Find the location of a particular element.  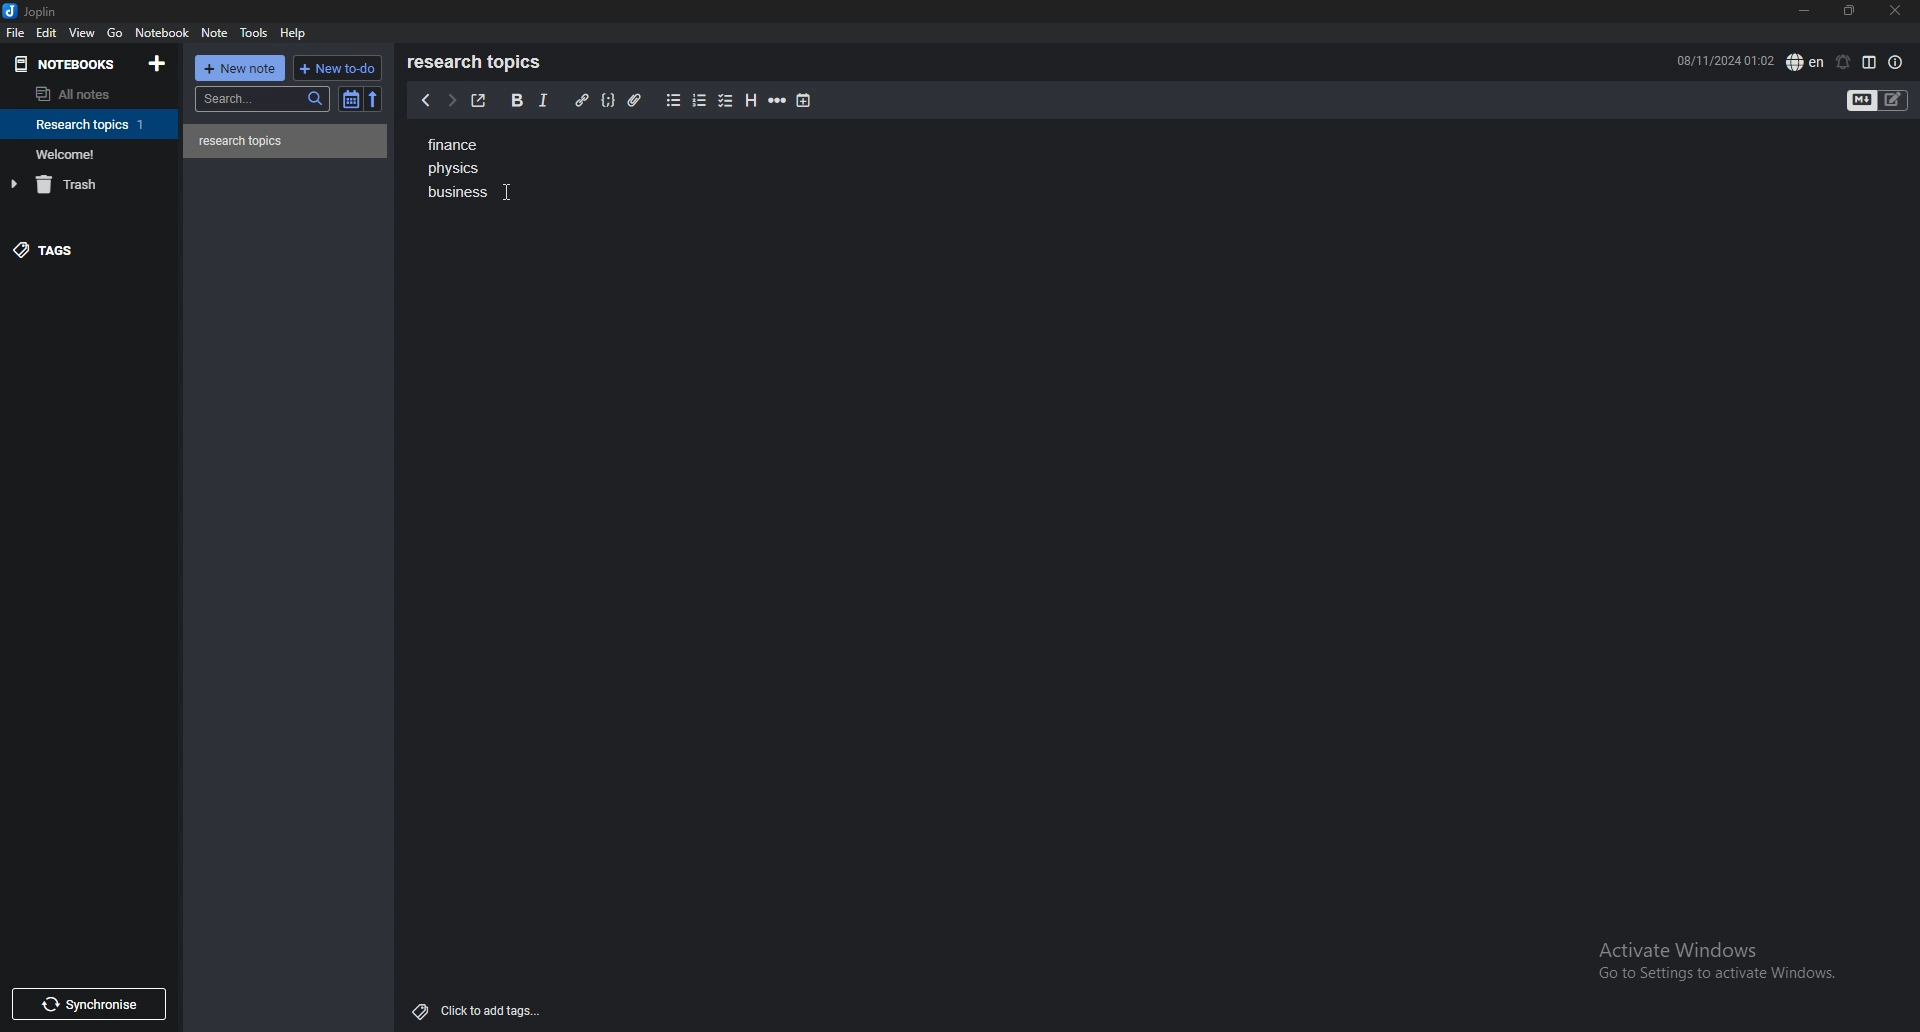

new note is located at coordinates (242, 67).